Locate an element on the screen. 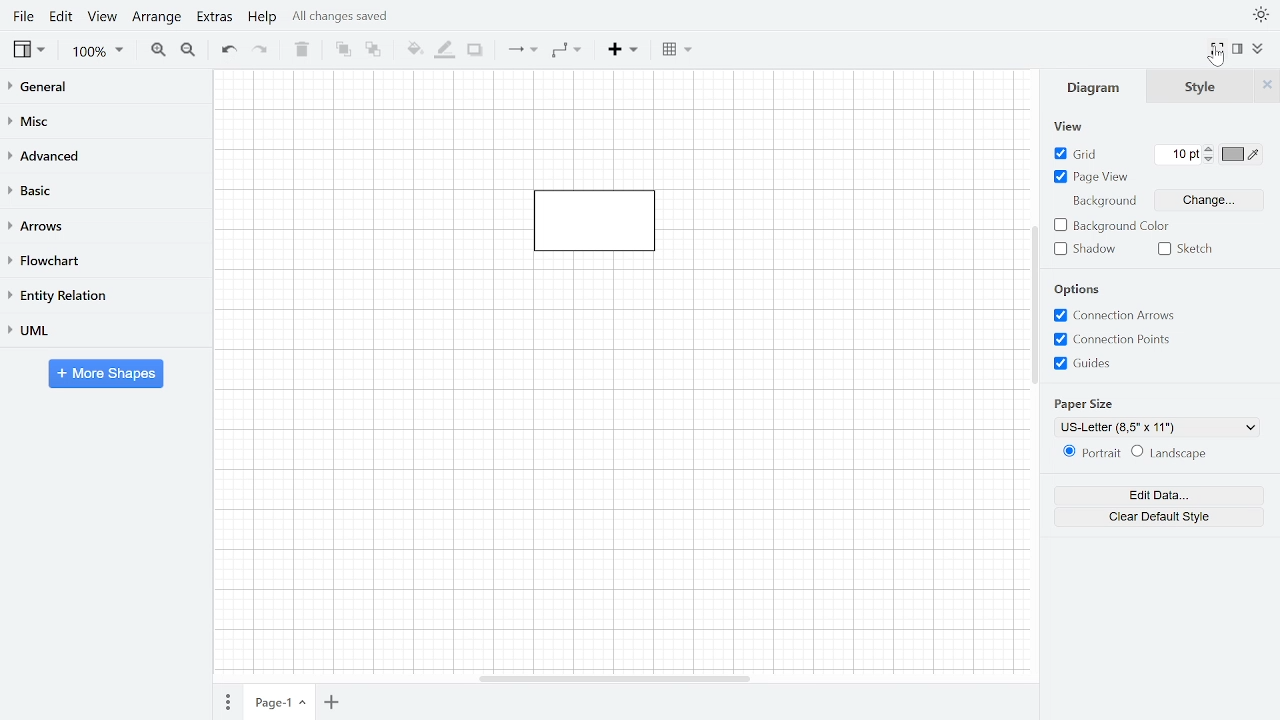  Basic is located at coordinates (105, 191).